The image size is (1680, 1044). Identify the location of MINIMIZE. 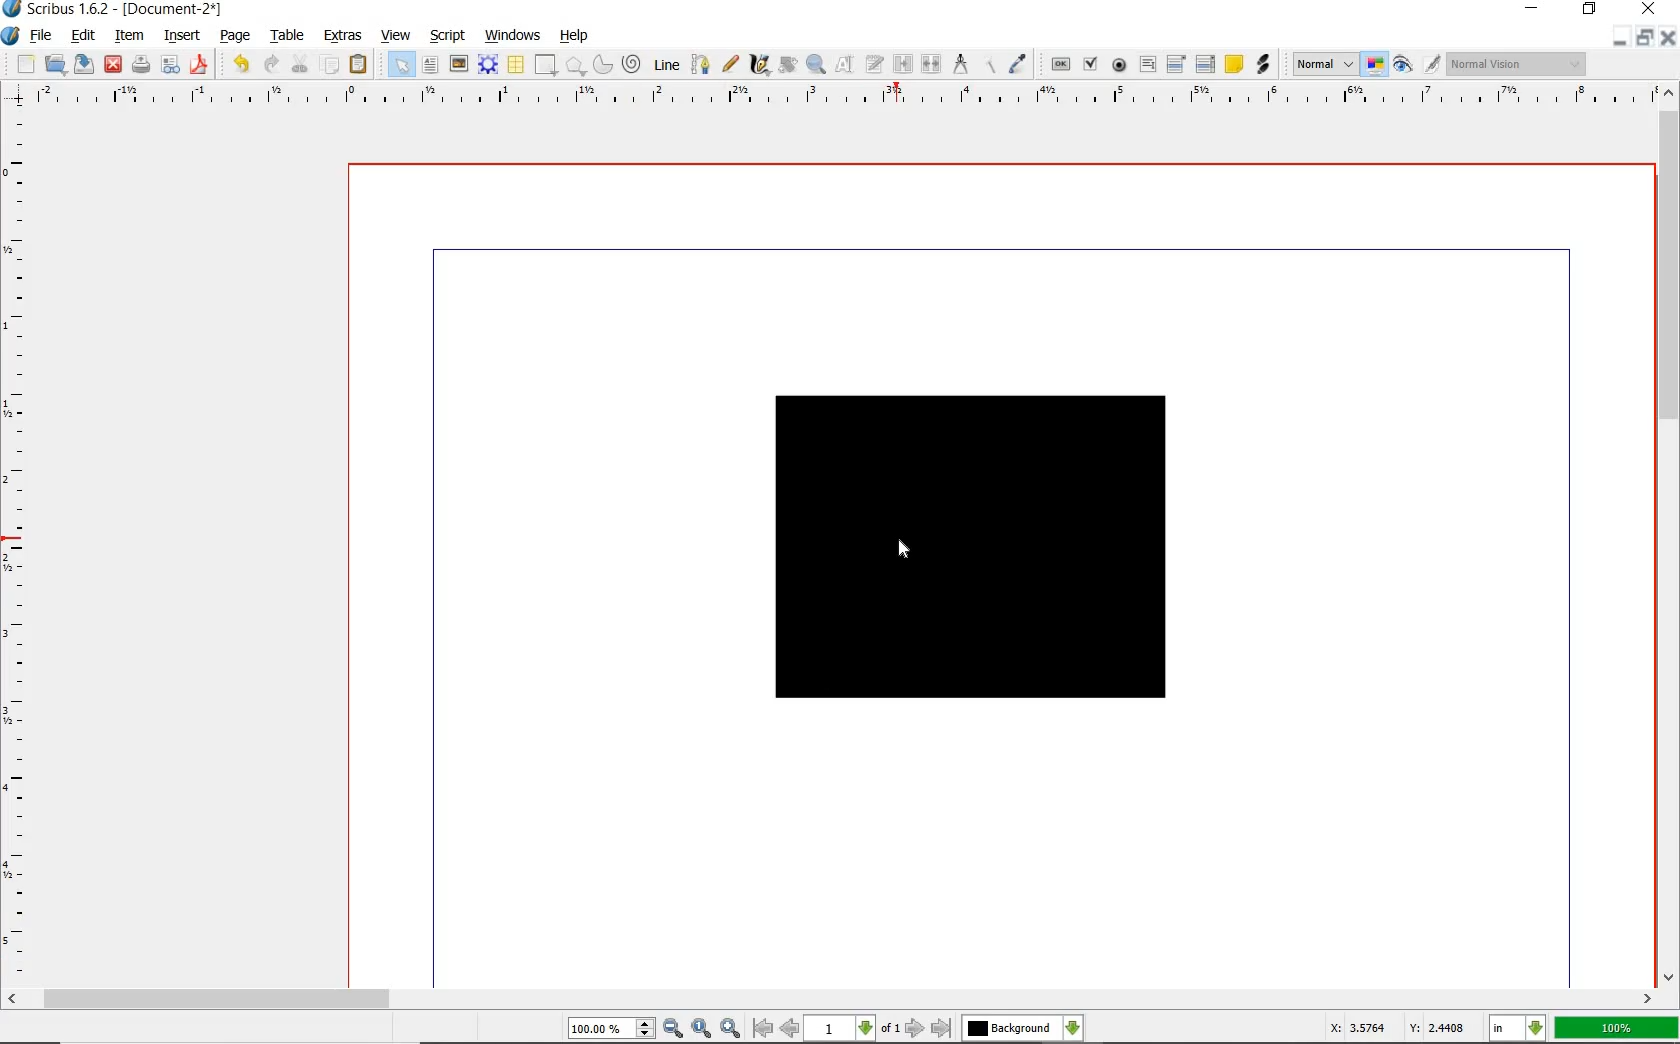
(1617, 43).